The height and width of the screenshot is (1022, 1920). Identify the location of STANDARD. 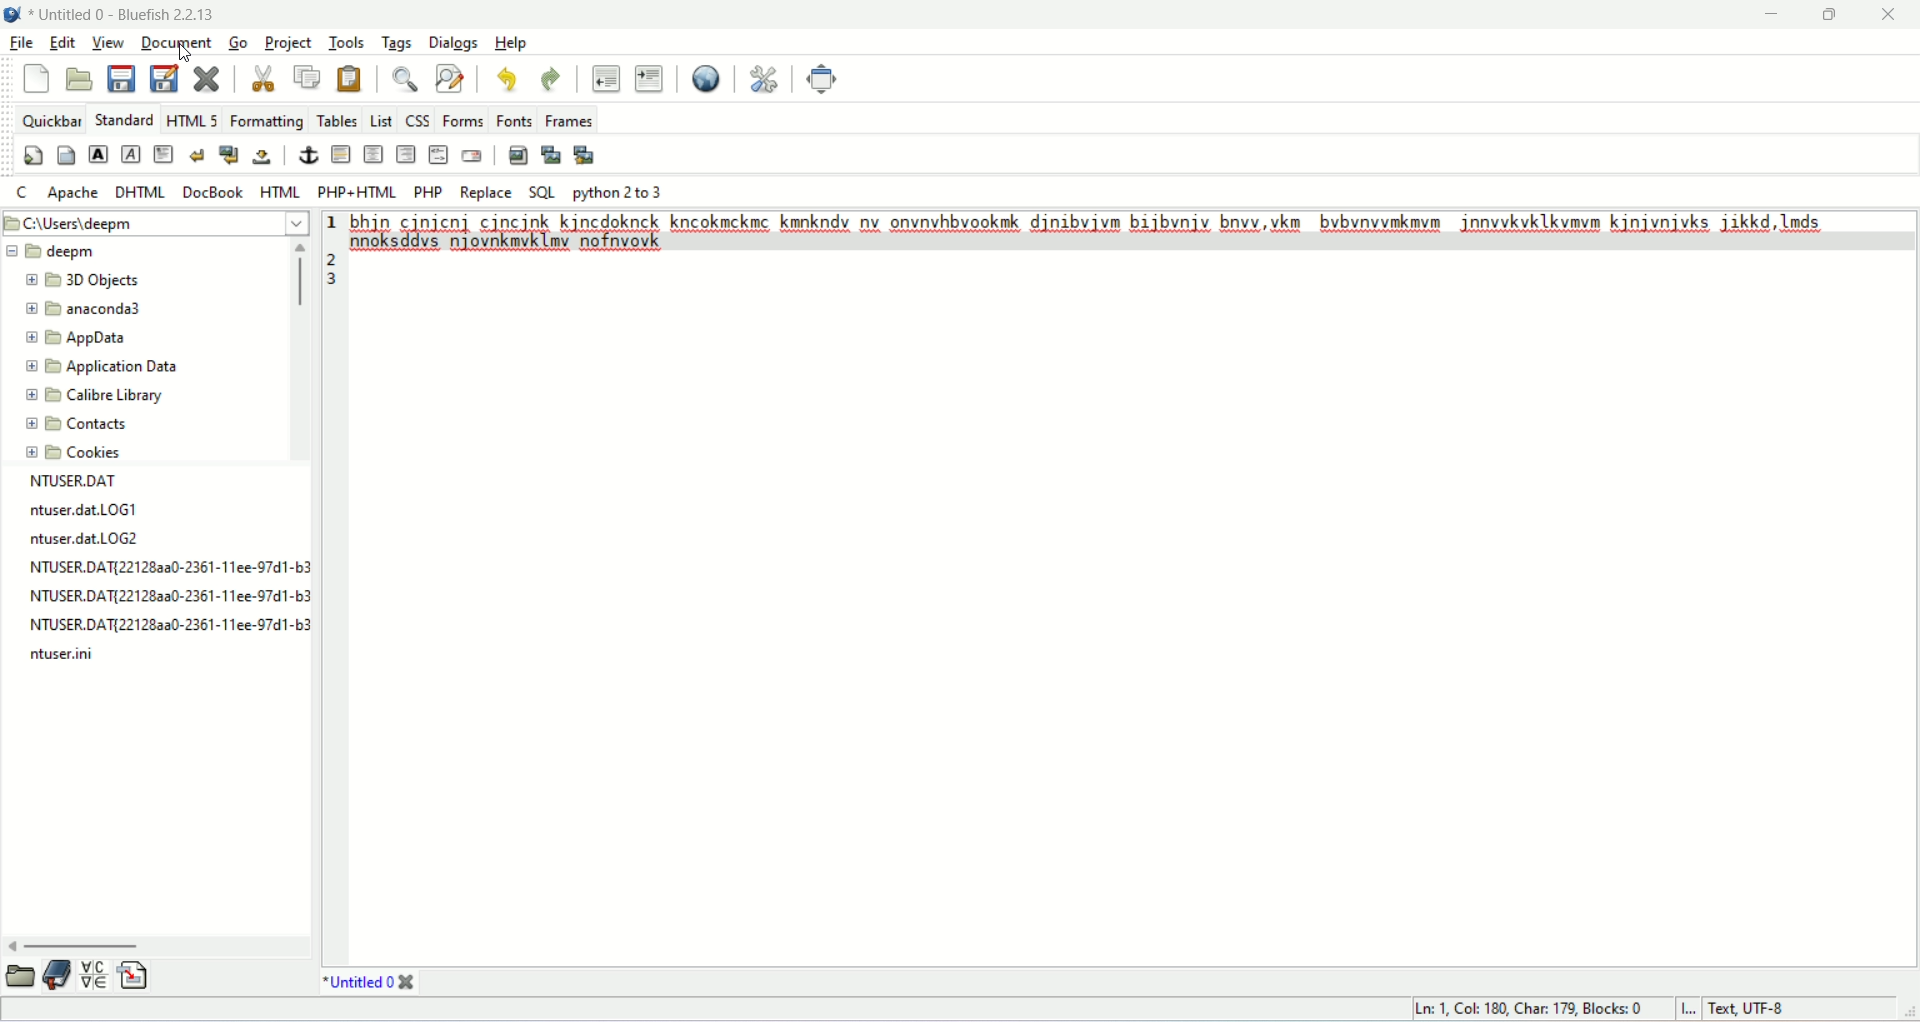
(123, 117).